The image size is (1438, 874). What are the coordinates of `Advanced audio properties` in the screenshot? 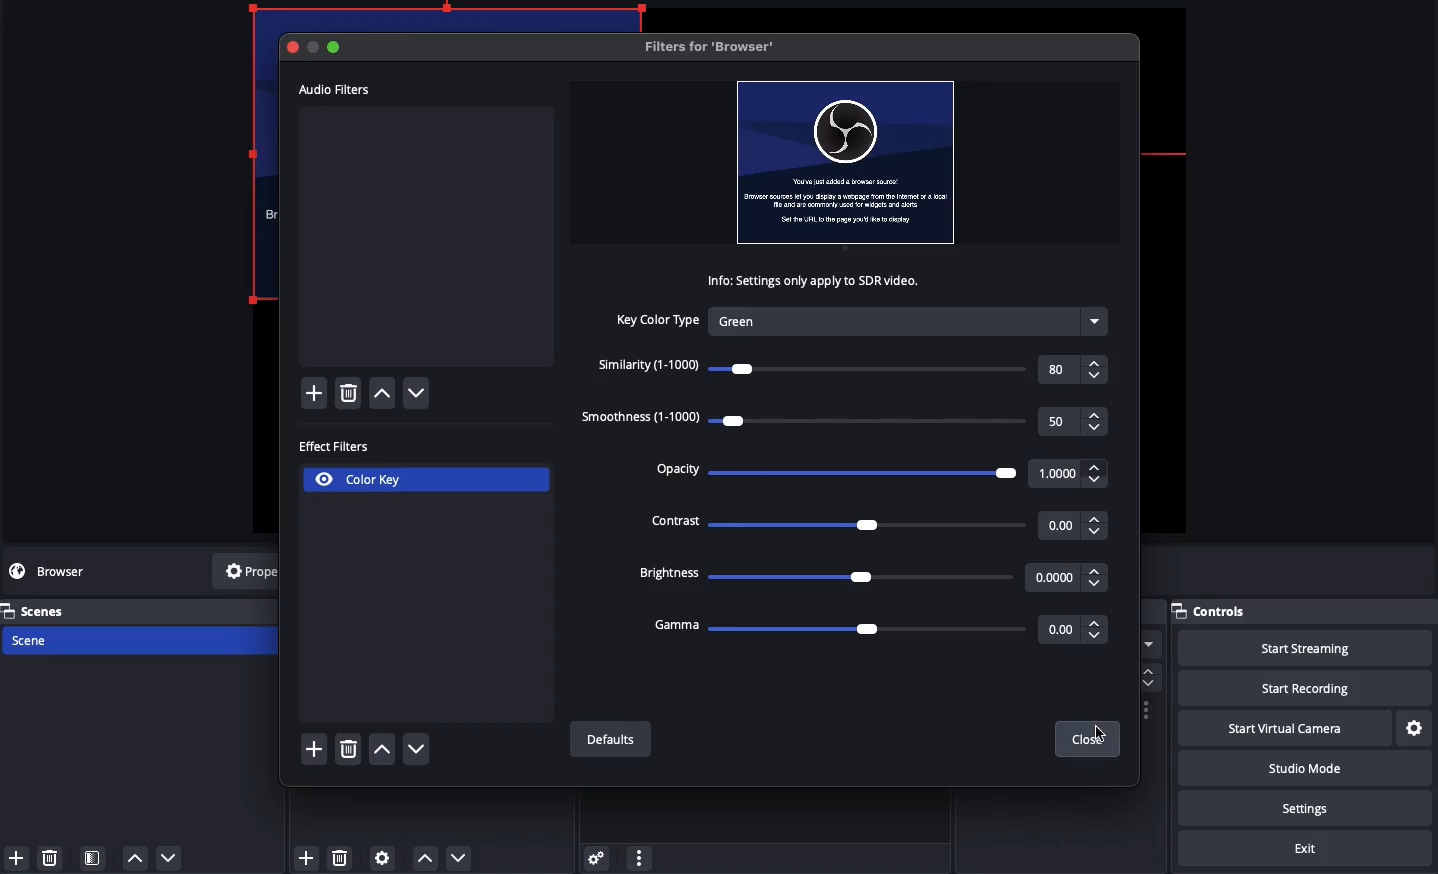 It's located at (599, 859).